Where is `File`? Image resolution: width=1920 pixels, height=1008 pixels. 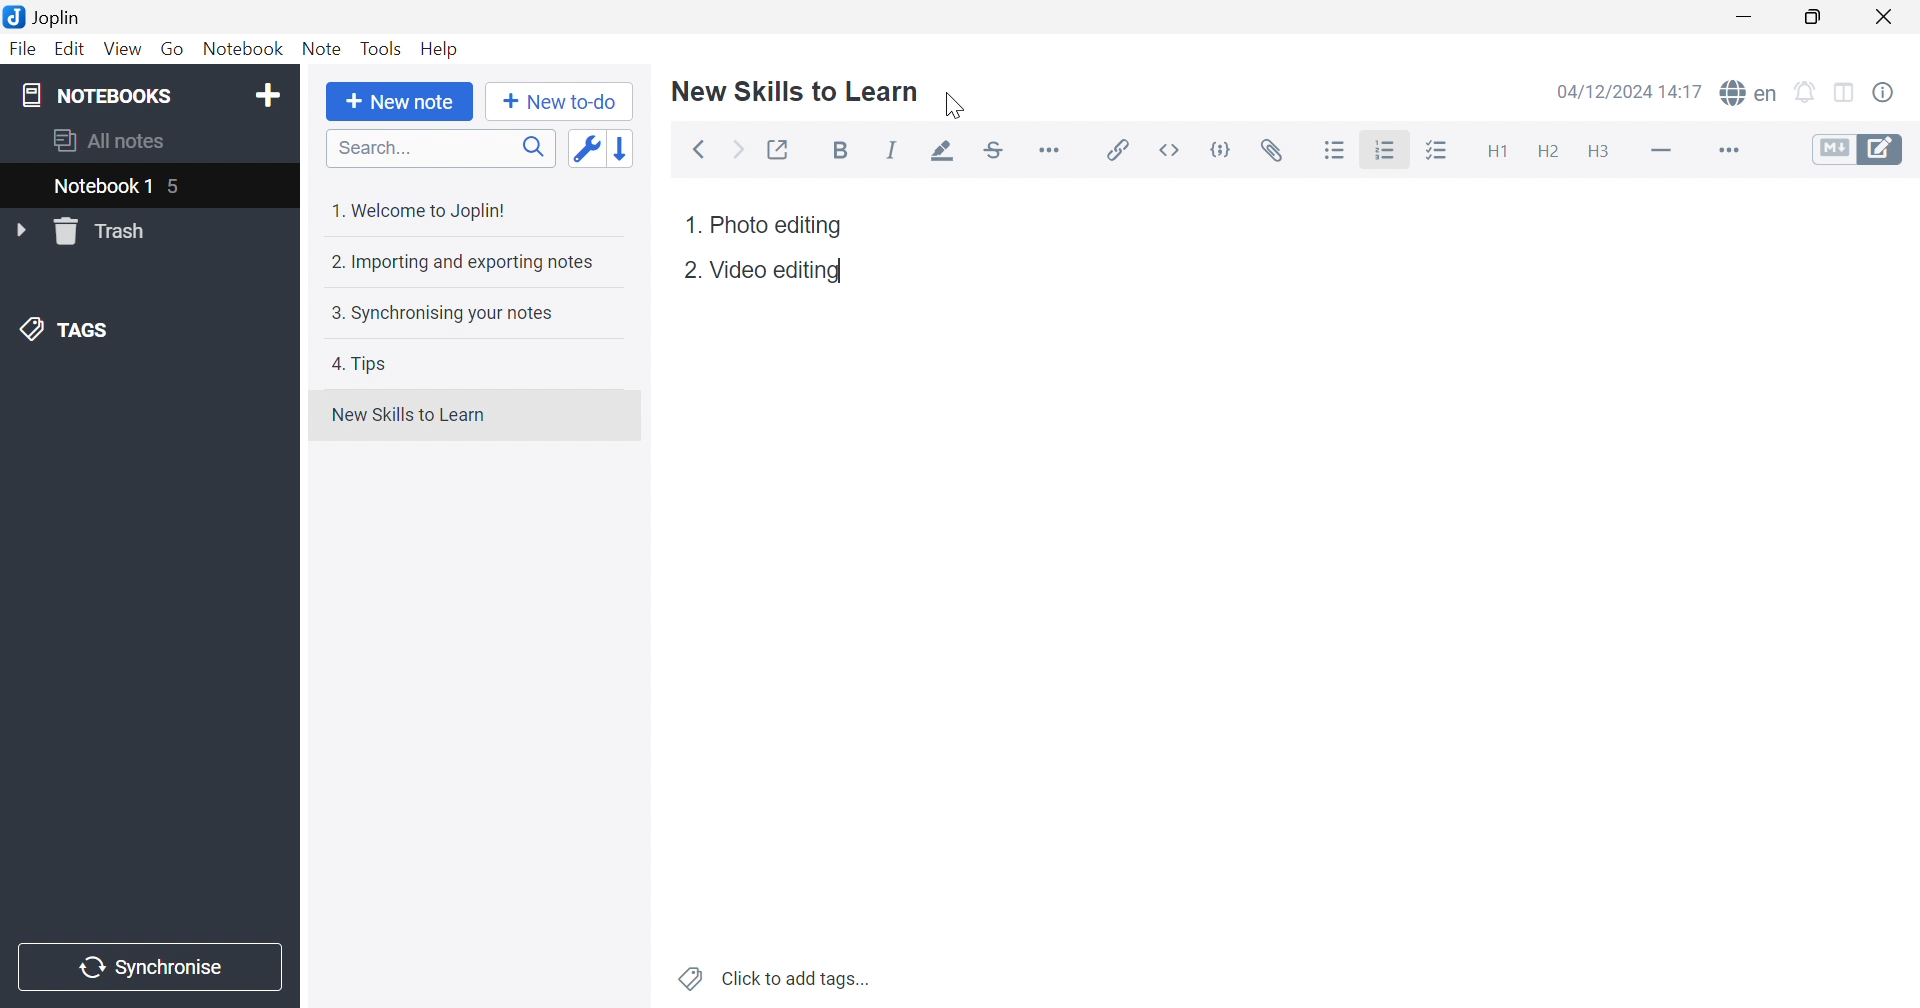 File is located at coordinates (24, 49).